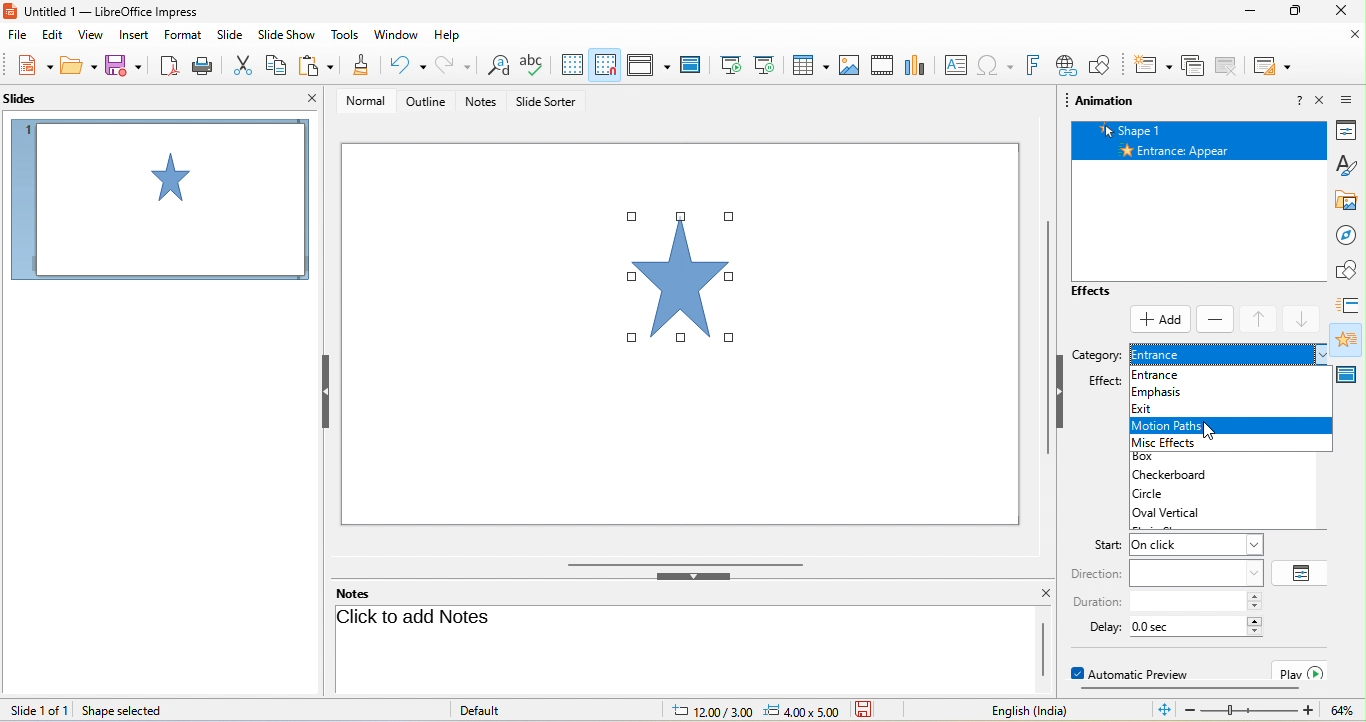 The height and width of the screenshot is (722, 1366). Describe the element at coordinates (78, 66) in the screenshot. I see `open` at that location.